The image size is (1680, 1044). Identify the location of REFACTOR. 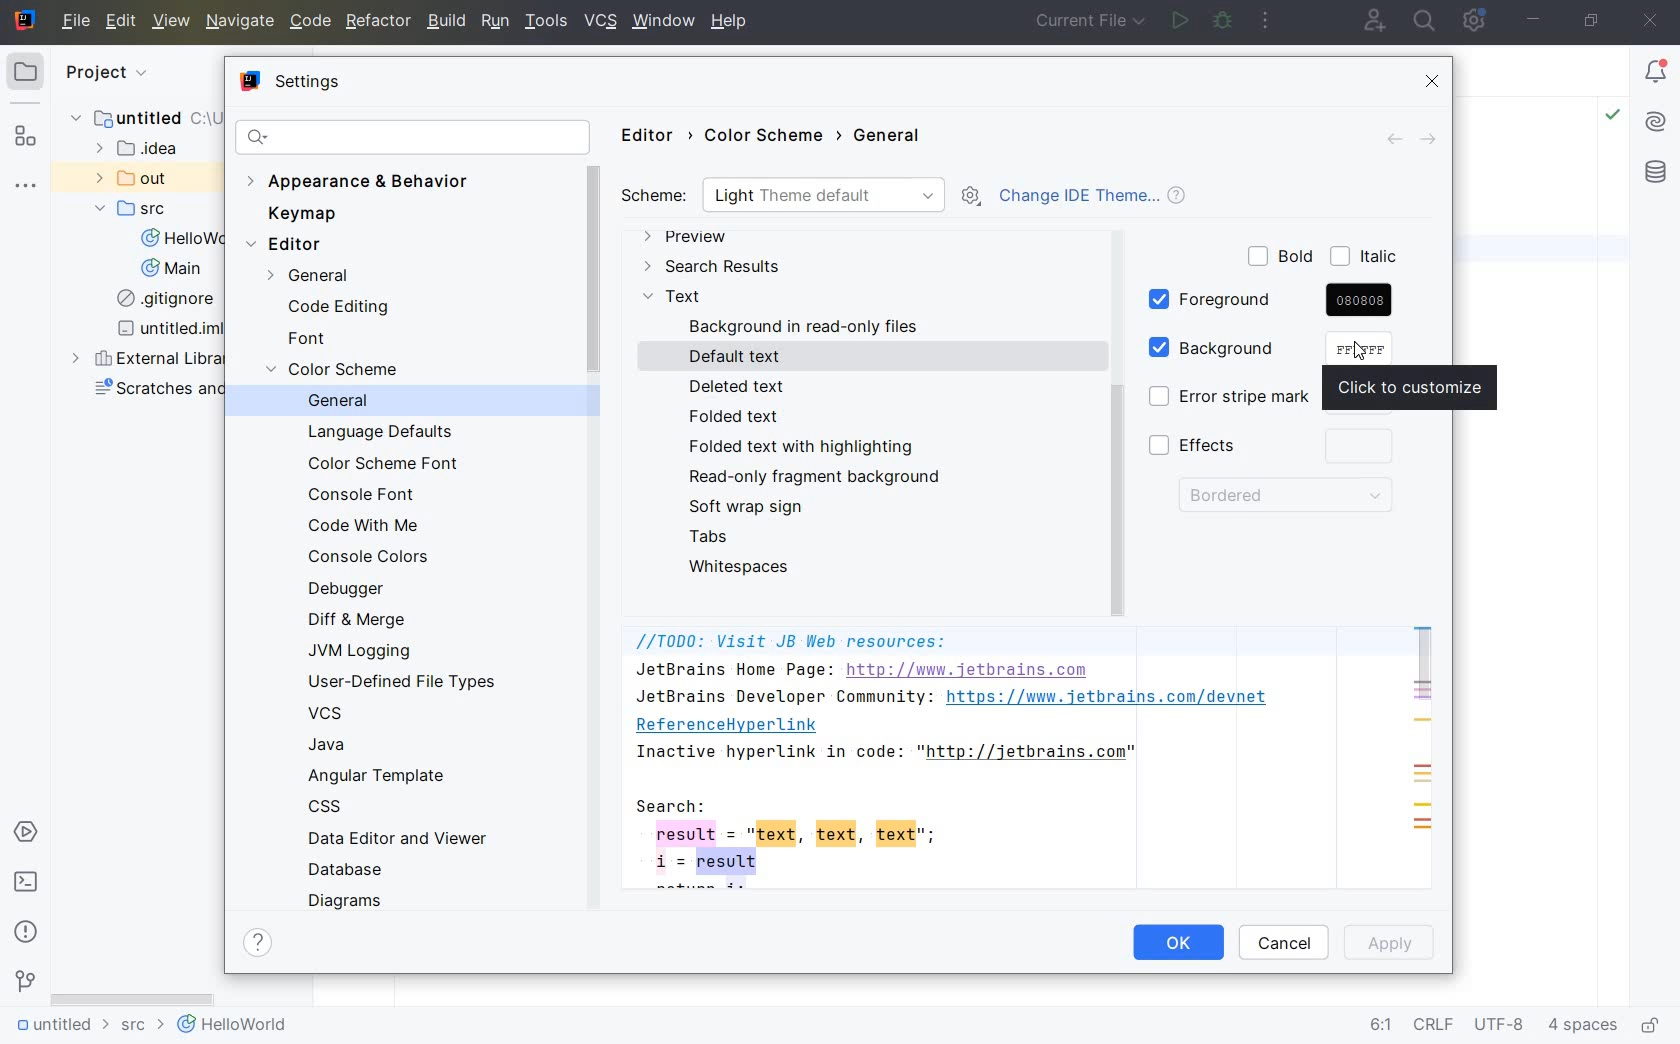
(376, 24).